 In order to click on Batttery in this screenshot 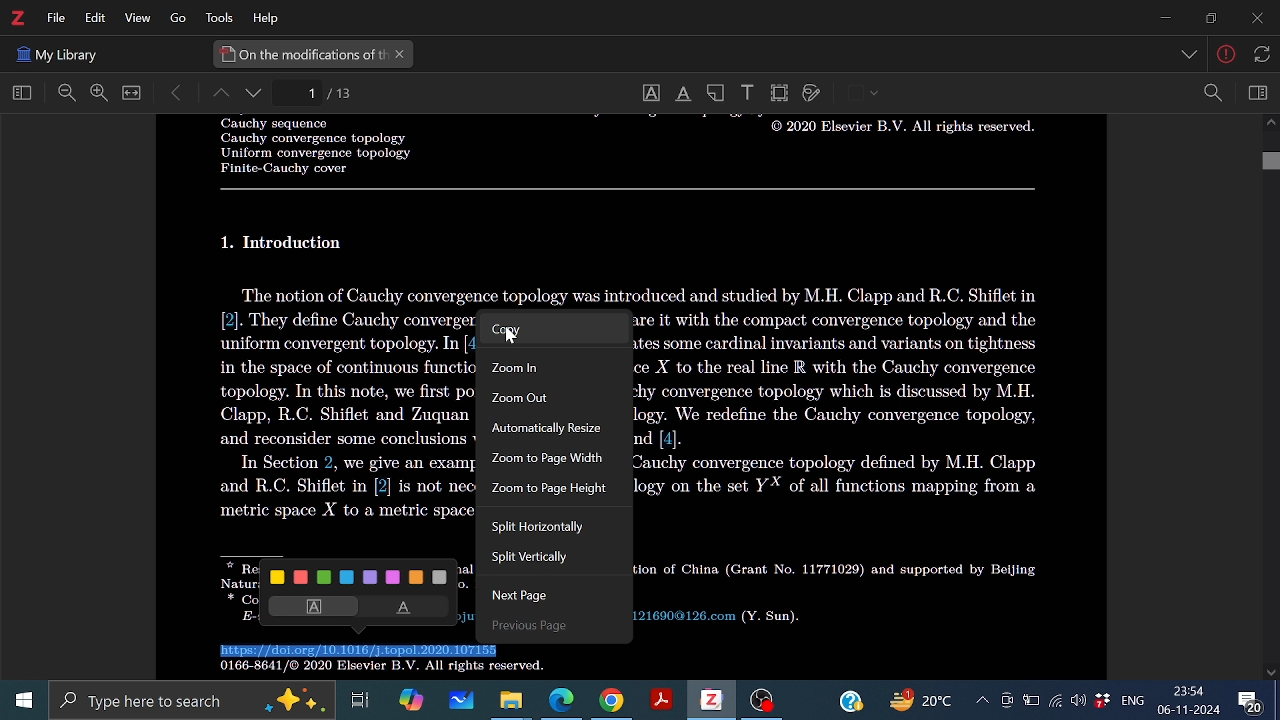, I will do `click(1031, 701)`.